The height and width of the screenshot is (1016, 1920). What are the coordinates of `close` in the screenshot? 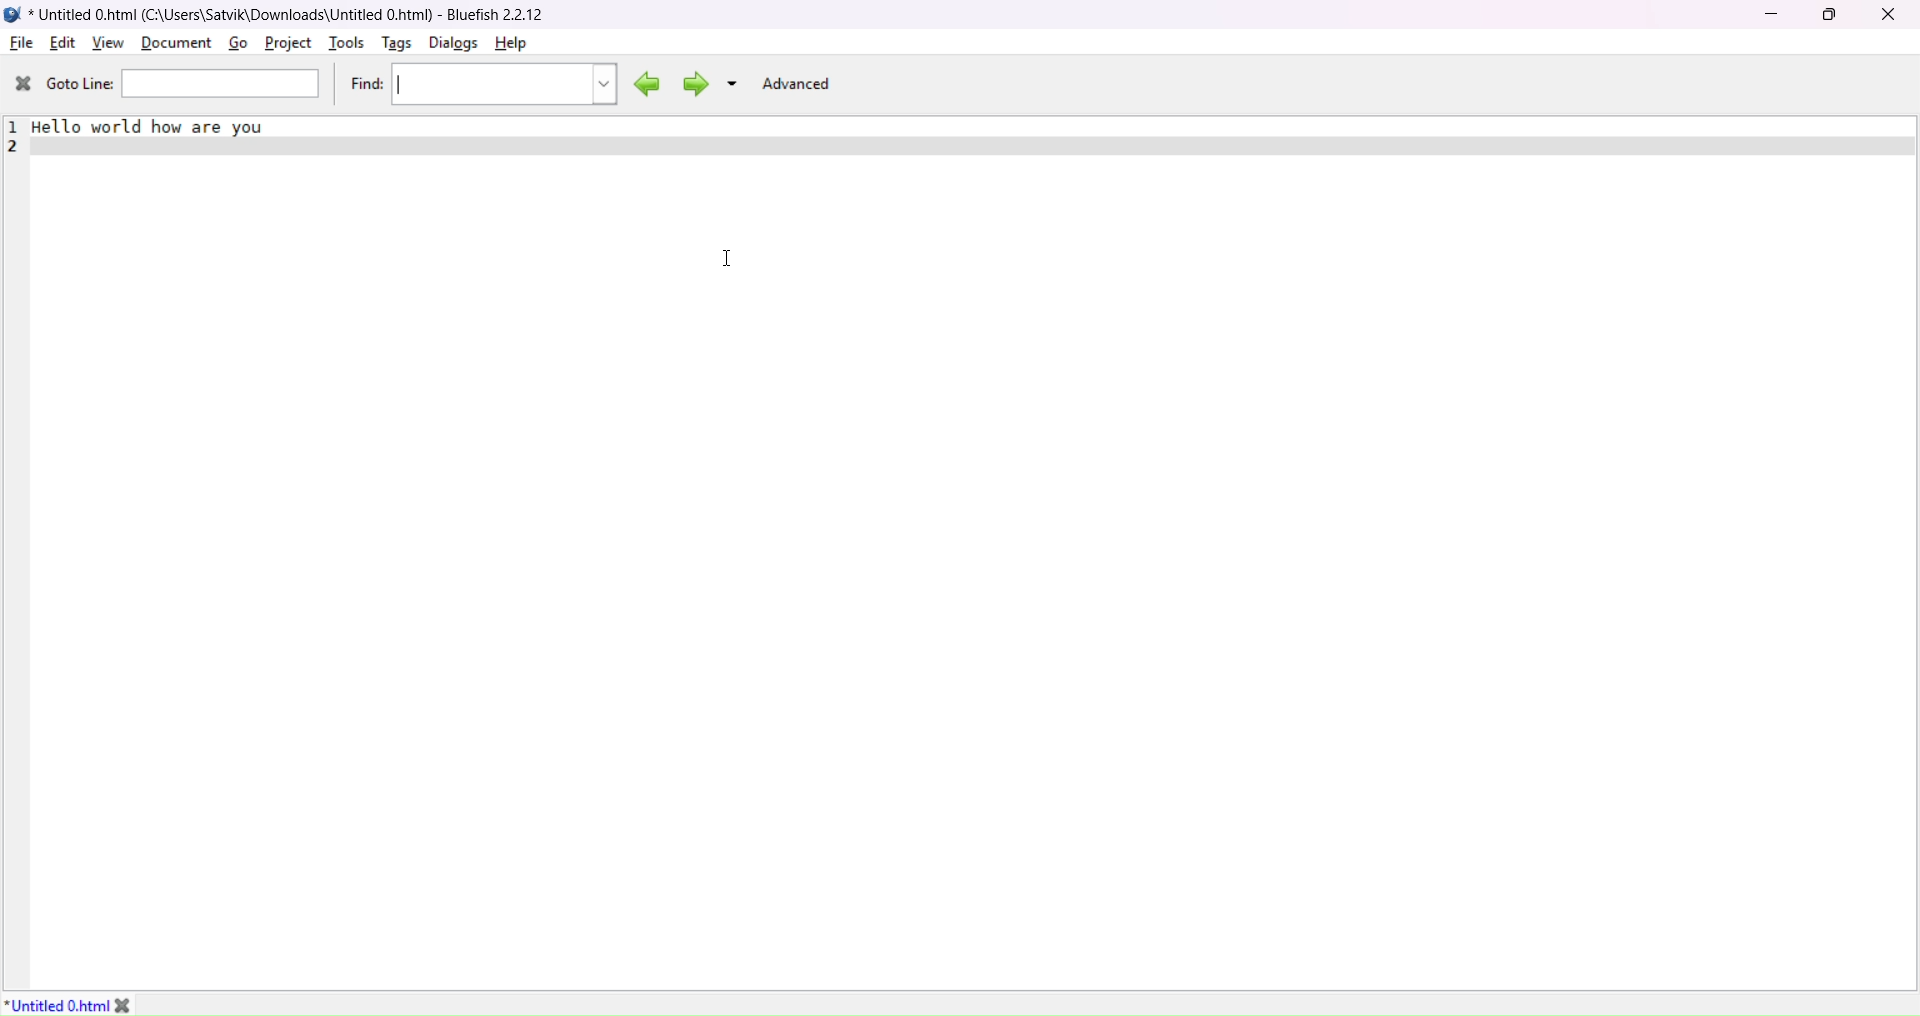 It's located at (1888, 15).